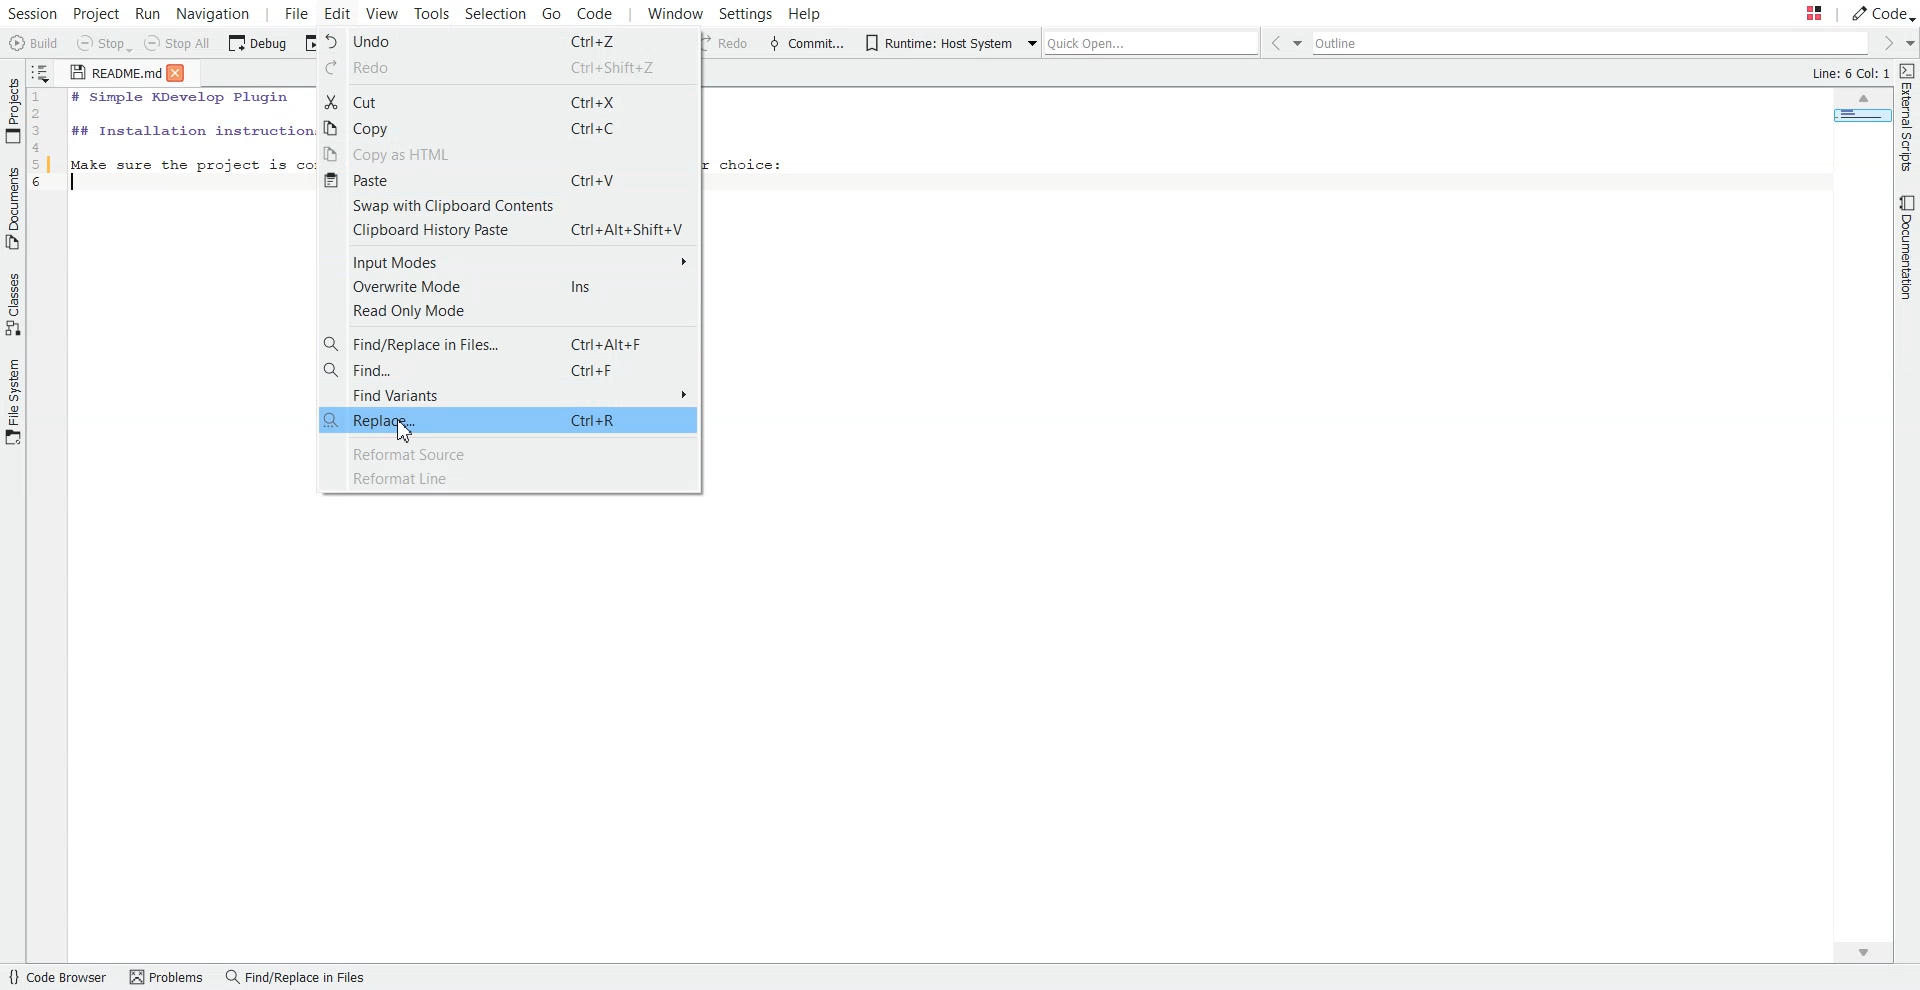  What do you see at coordinates (806, 43) in the screenshot?
I see `Commit` at bounding box center [806, 43].